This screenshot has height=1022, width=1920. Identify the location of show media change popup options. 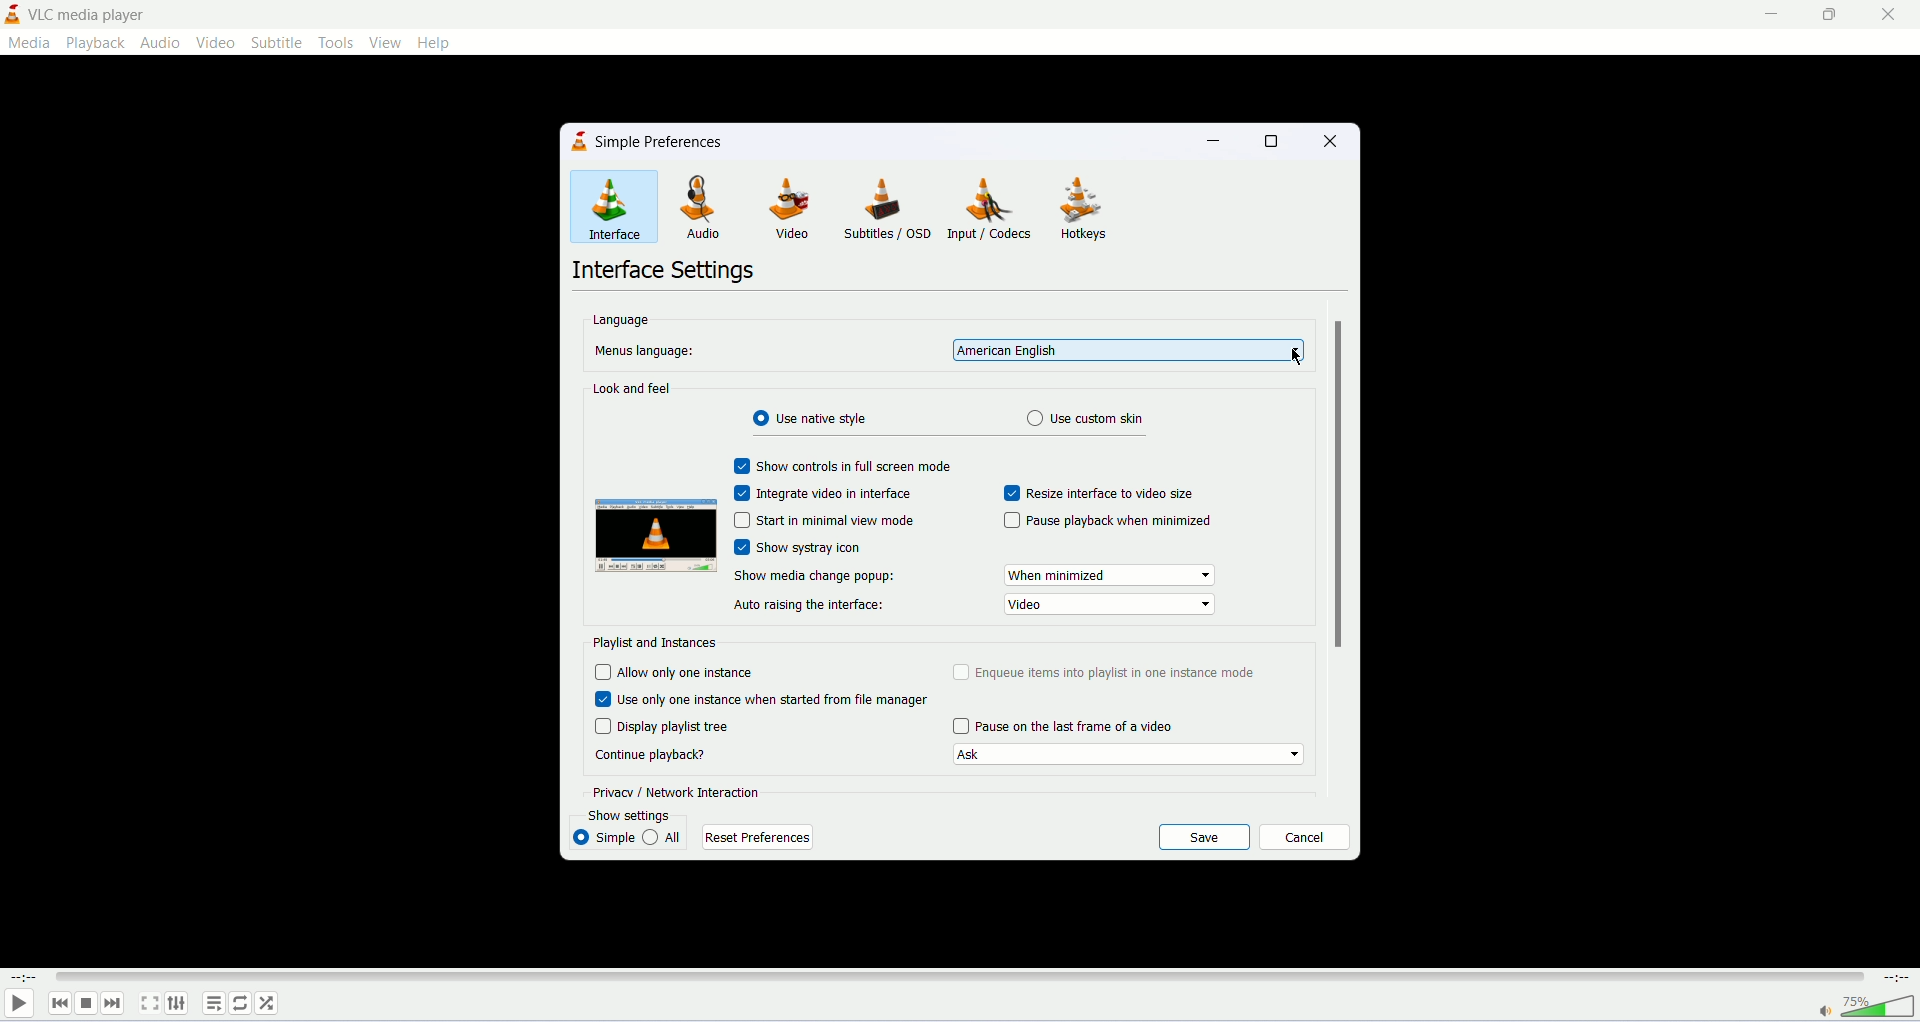
(1107, 605).